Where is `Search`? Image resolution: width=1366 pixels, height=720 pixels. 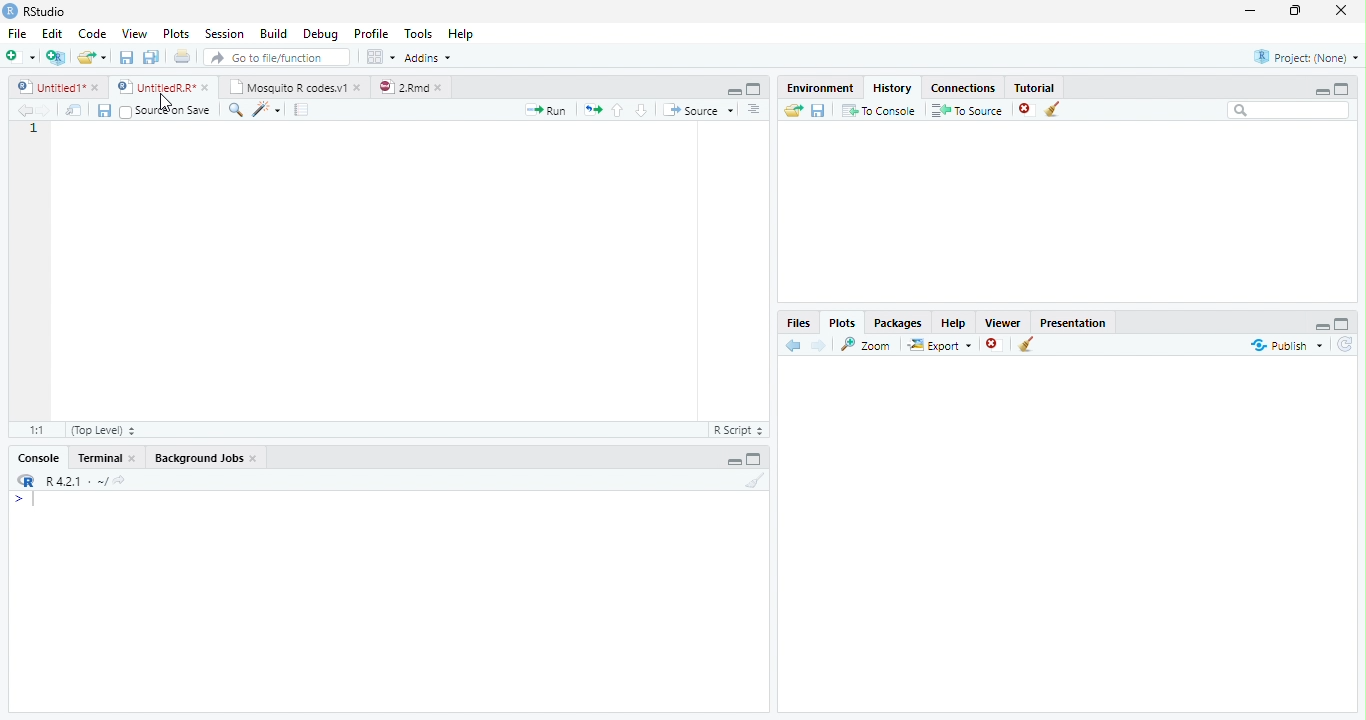 Search is located at coordinates (1287, 110).